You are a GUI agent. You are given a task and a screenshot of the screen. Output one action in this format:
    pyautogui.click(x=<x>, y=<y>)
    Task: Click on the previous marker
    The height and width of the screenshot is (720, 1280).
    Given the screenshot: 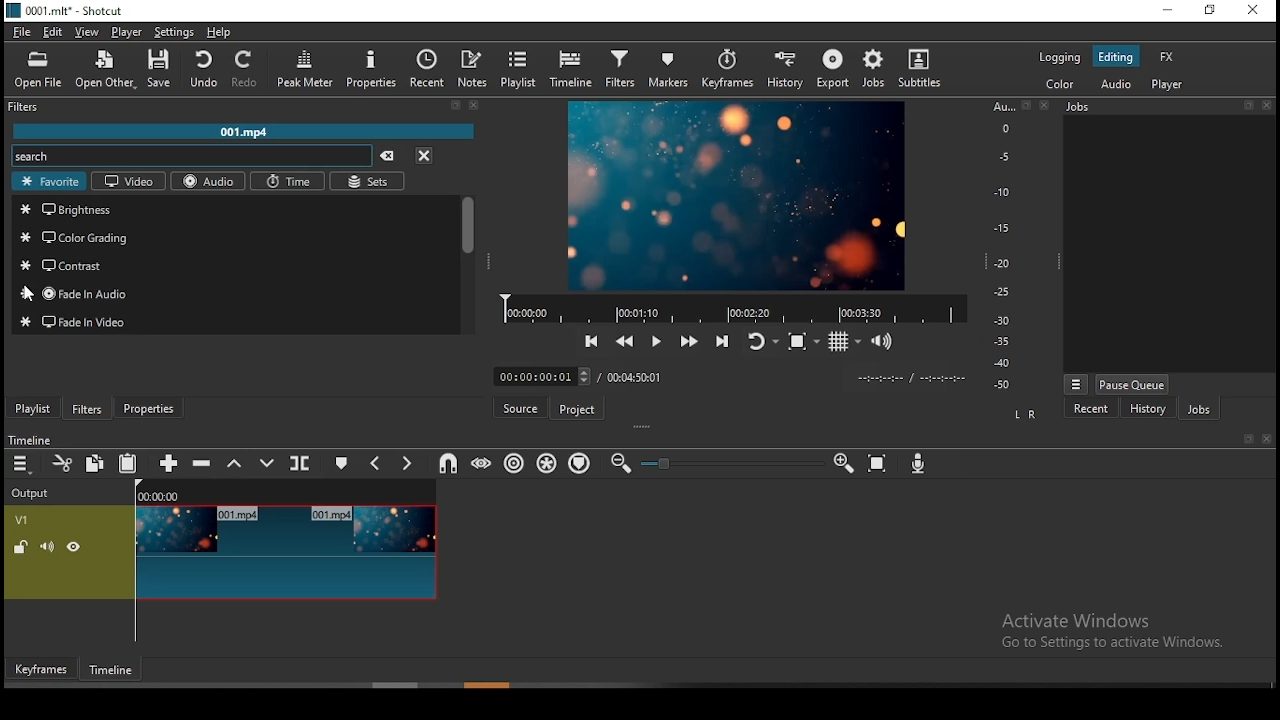 What is the action you would take?
    pyautogui.click(x=375, y=461)
    